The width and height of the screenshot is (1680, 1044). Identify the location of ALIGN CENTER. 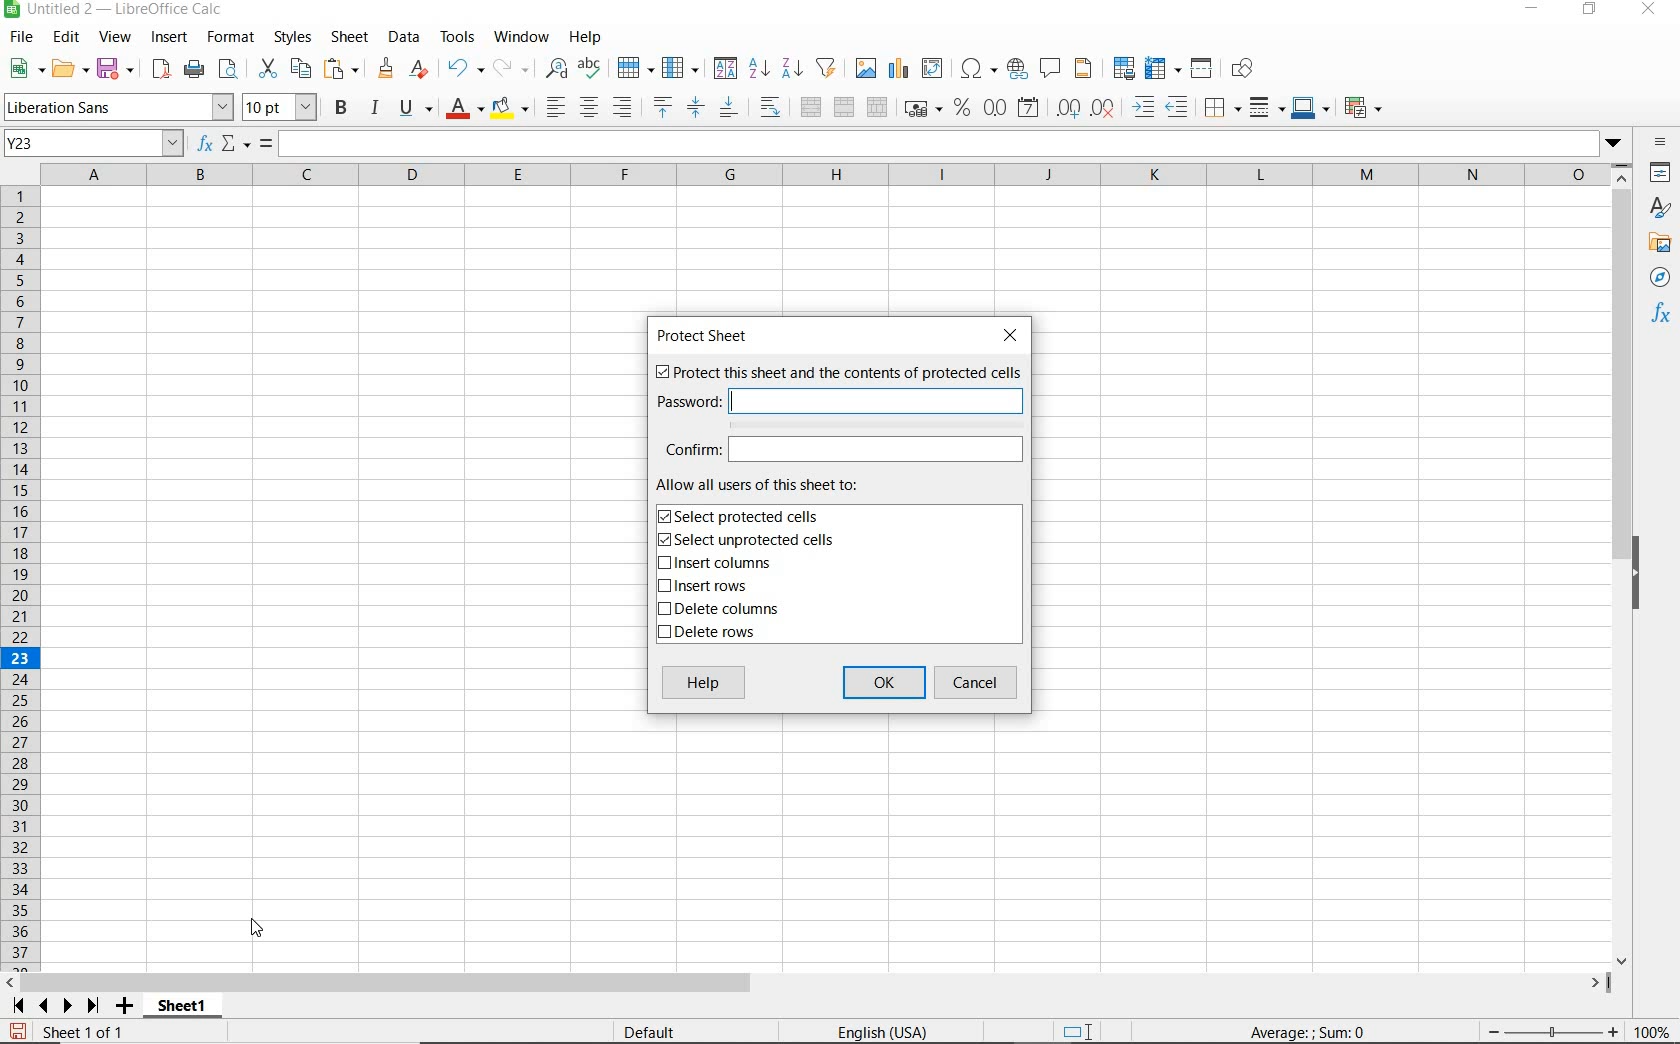
(589, 109).